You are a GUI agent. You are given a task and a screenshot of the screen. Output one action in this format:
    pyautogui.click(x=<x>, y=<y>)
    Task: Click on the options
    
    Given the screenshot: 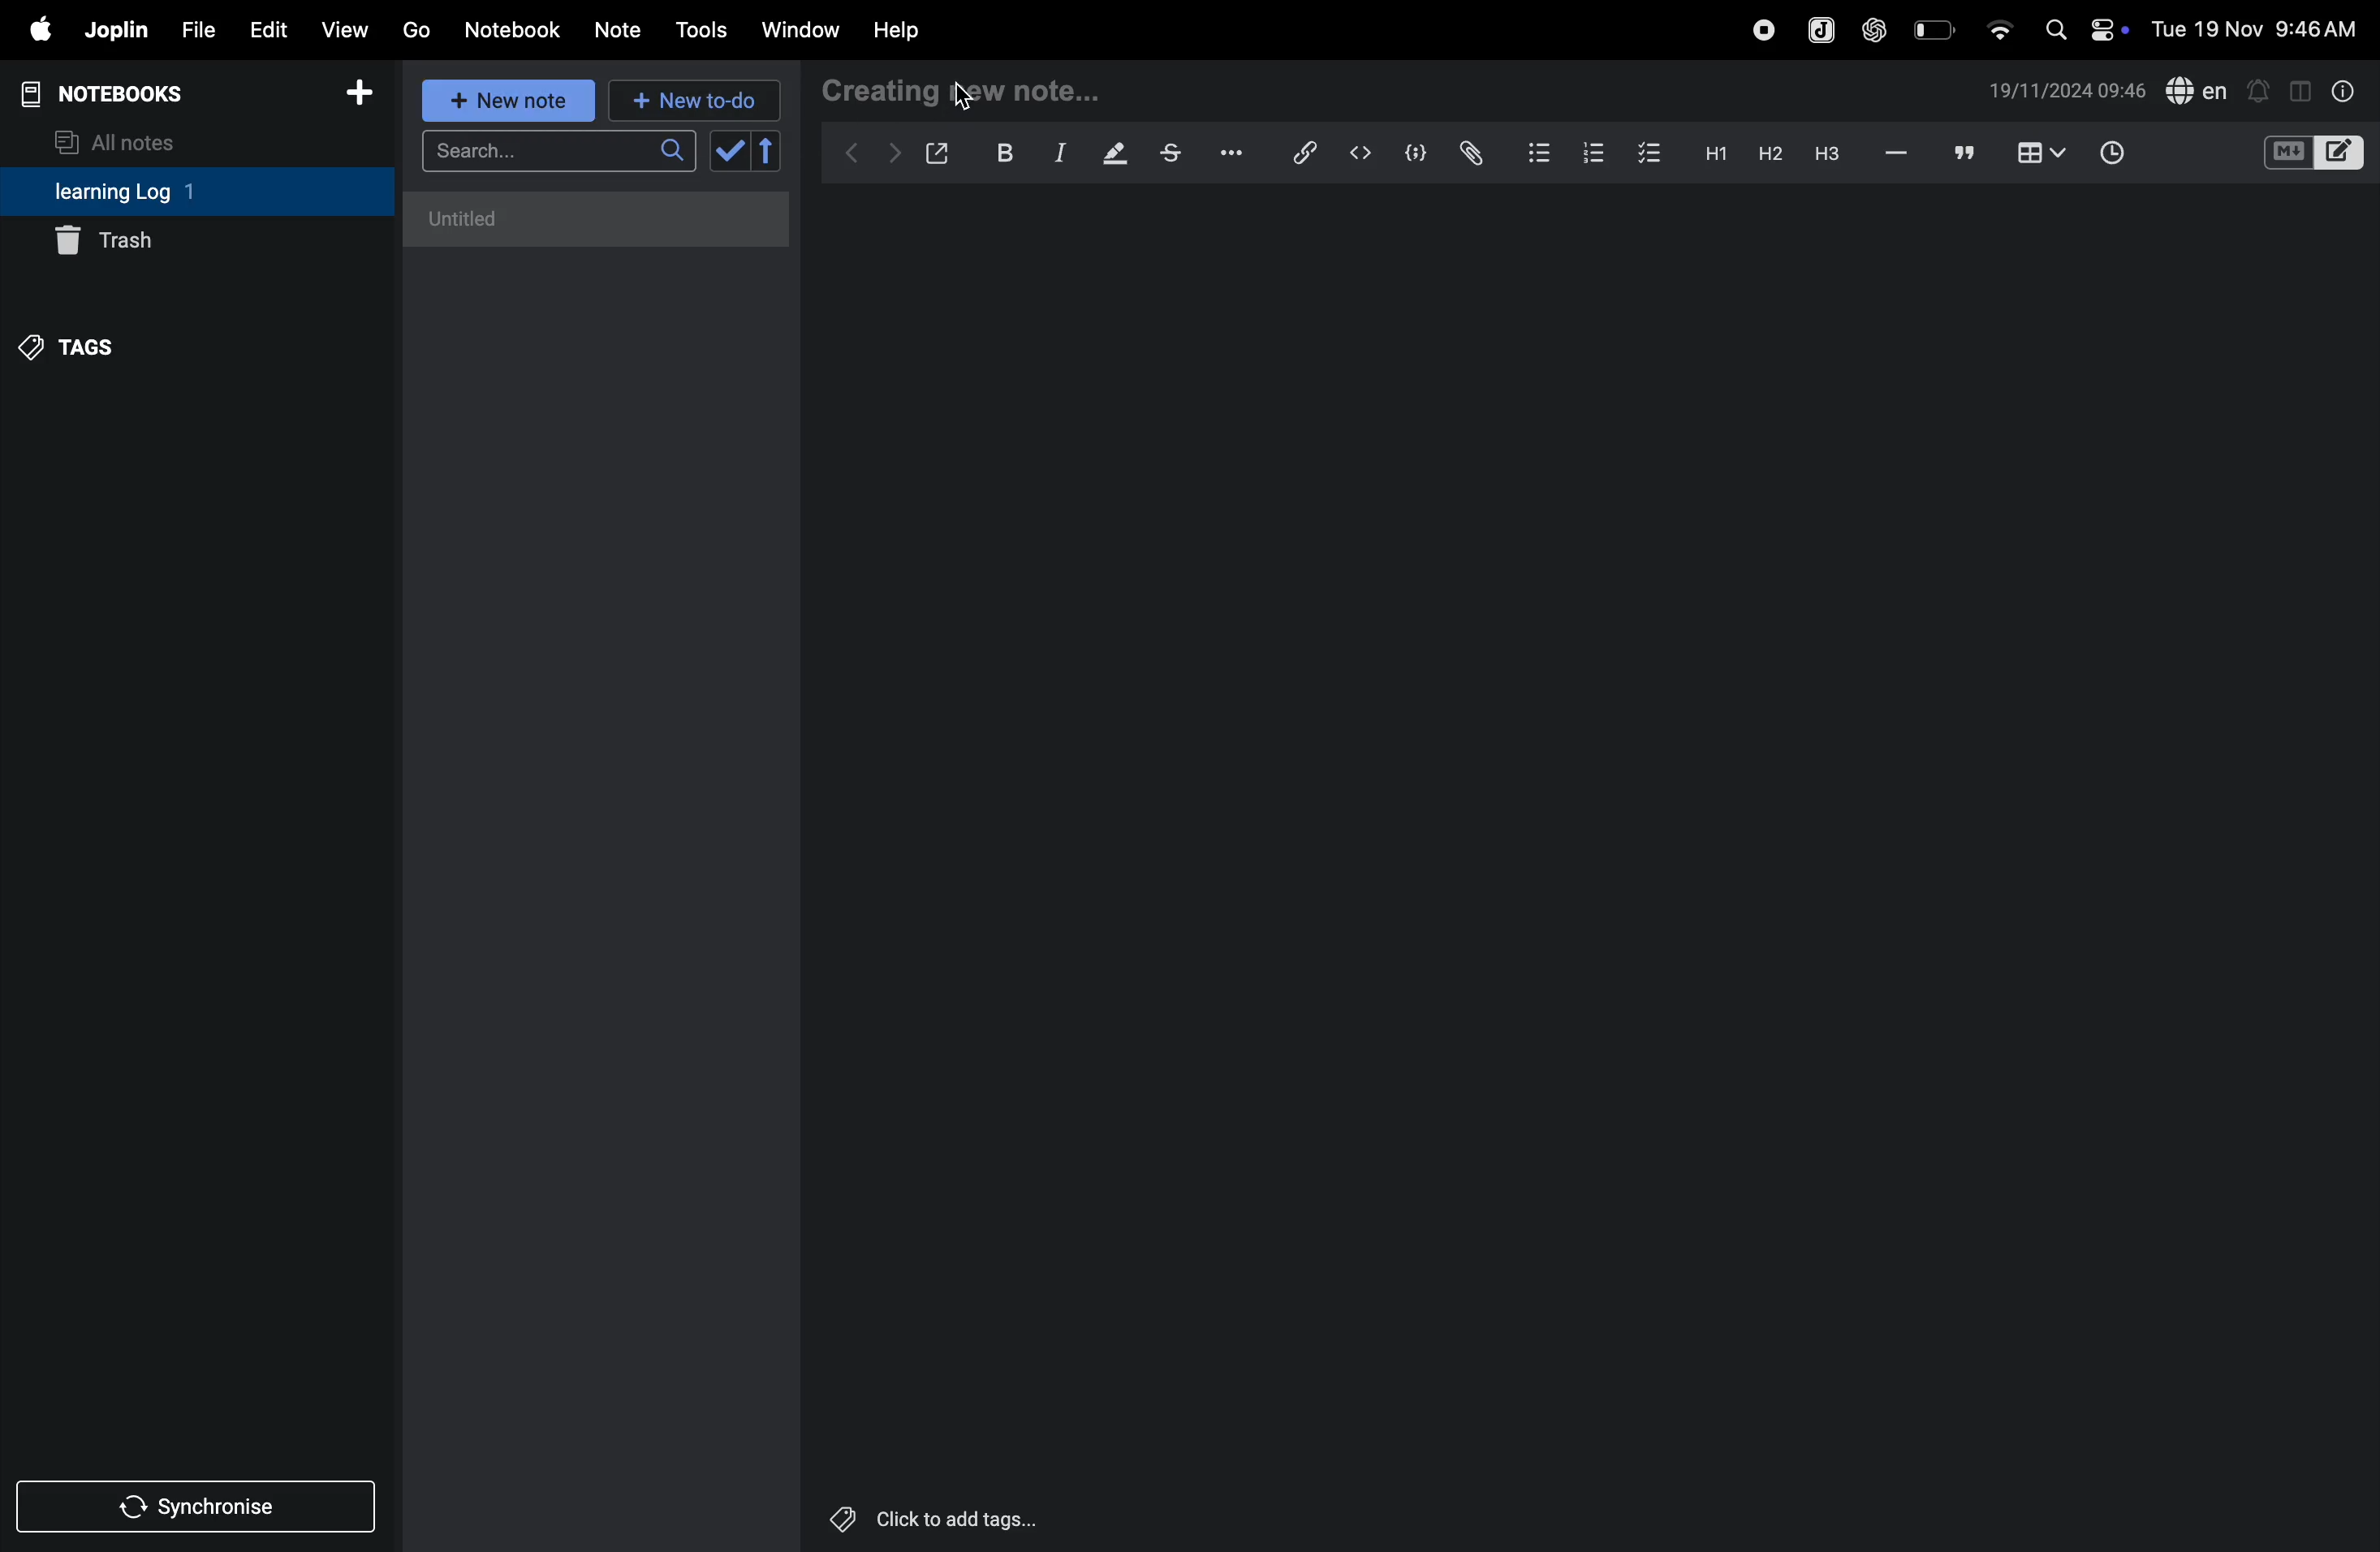 What is the action you would take?
    pyautogui.click(x=1226, y=151)
    